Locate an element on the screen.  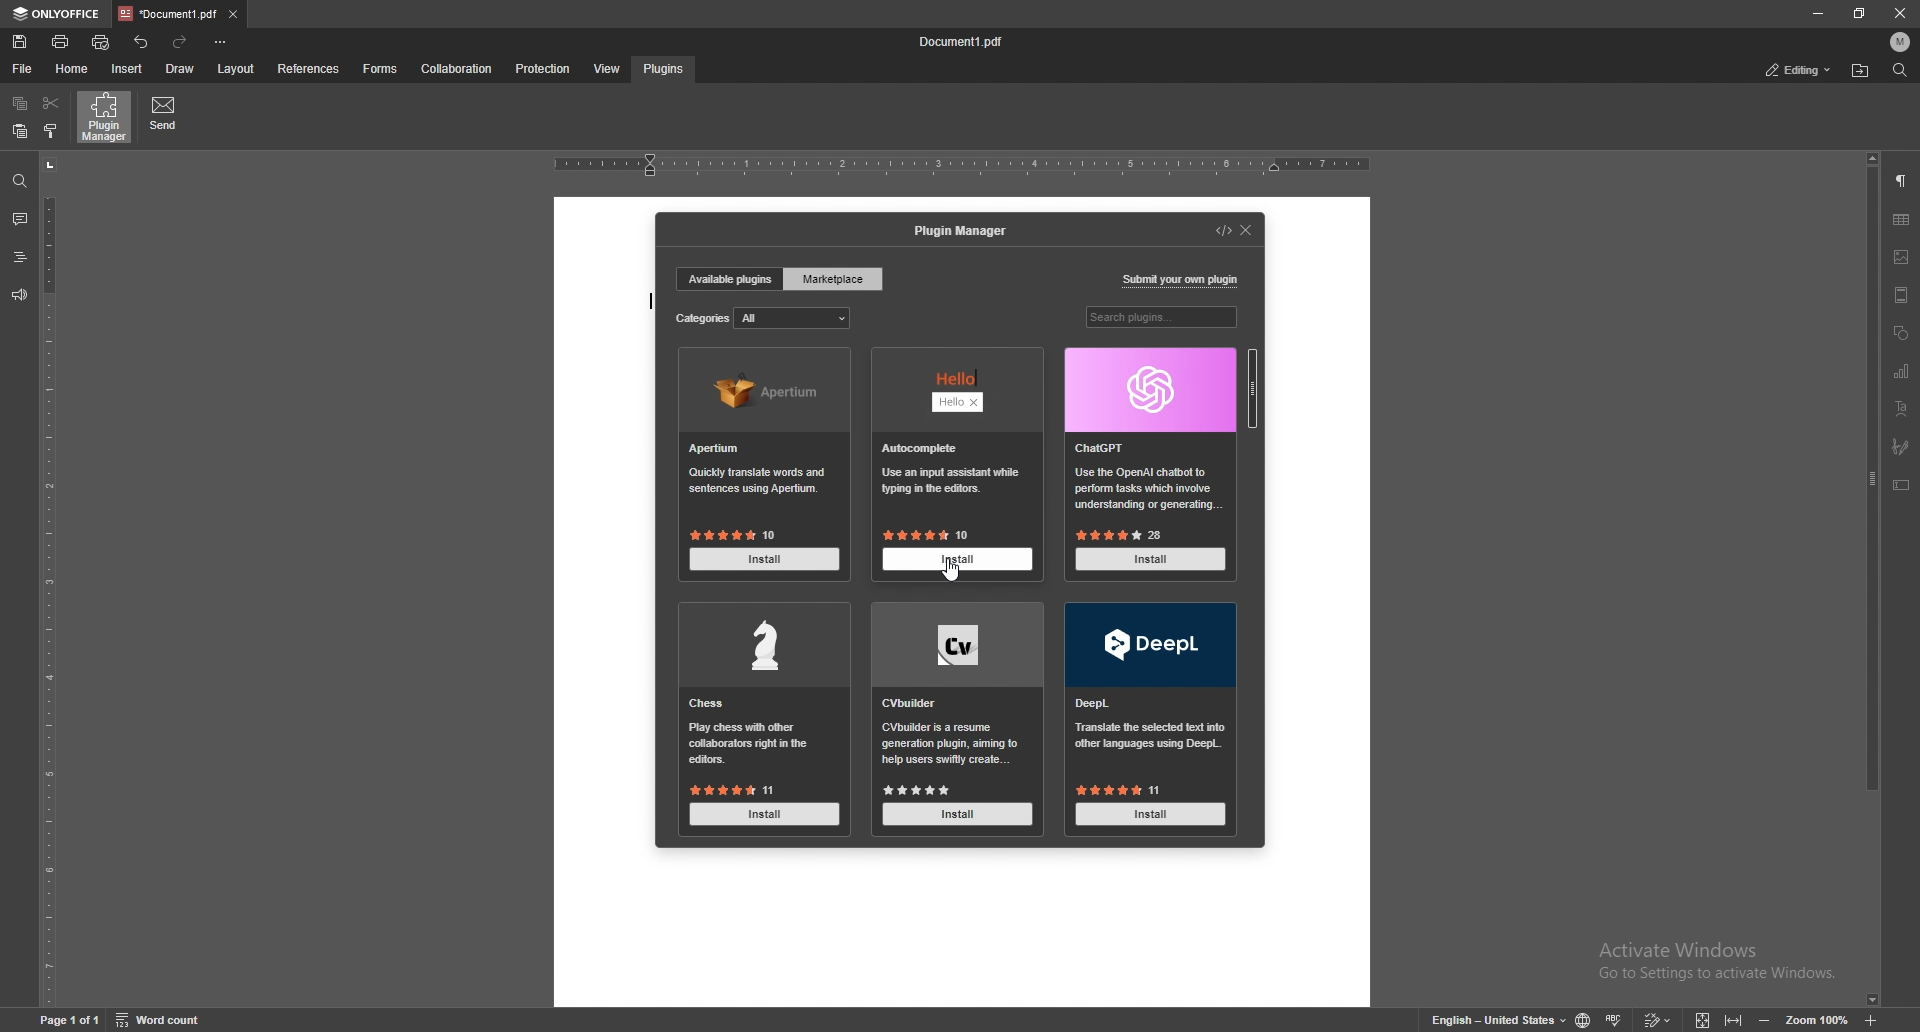
comment is located at coordinates (19, 219).